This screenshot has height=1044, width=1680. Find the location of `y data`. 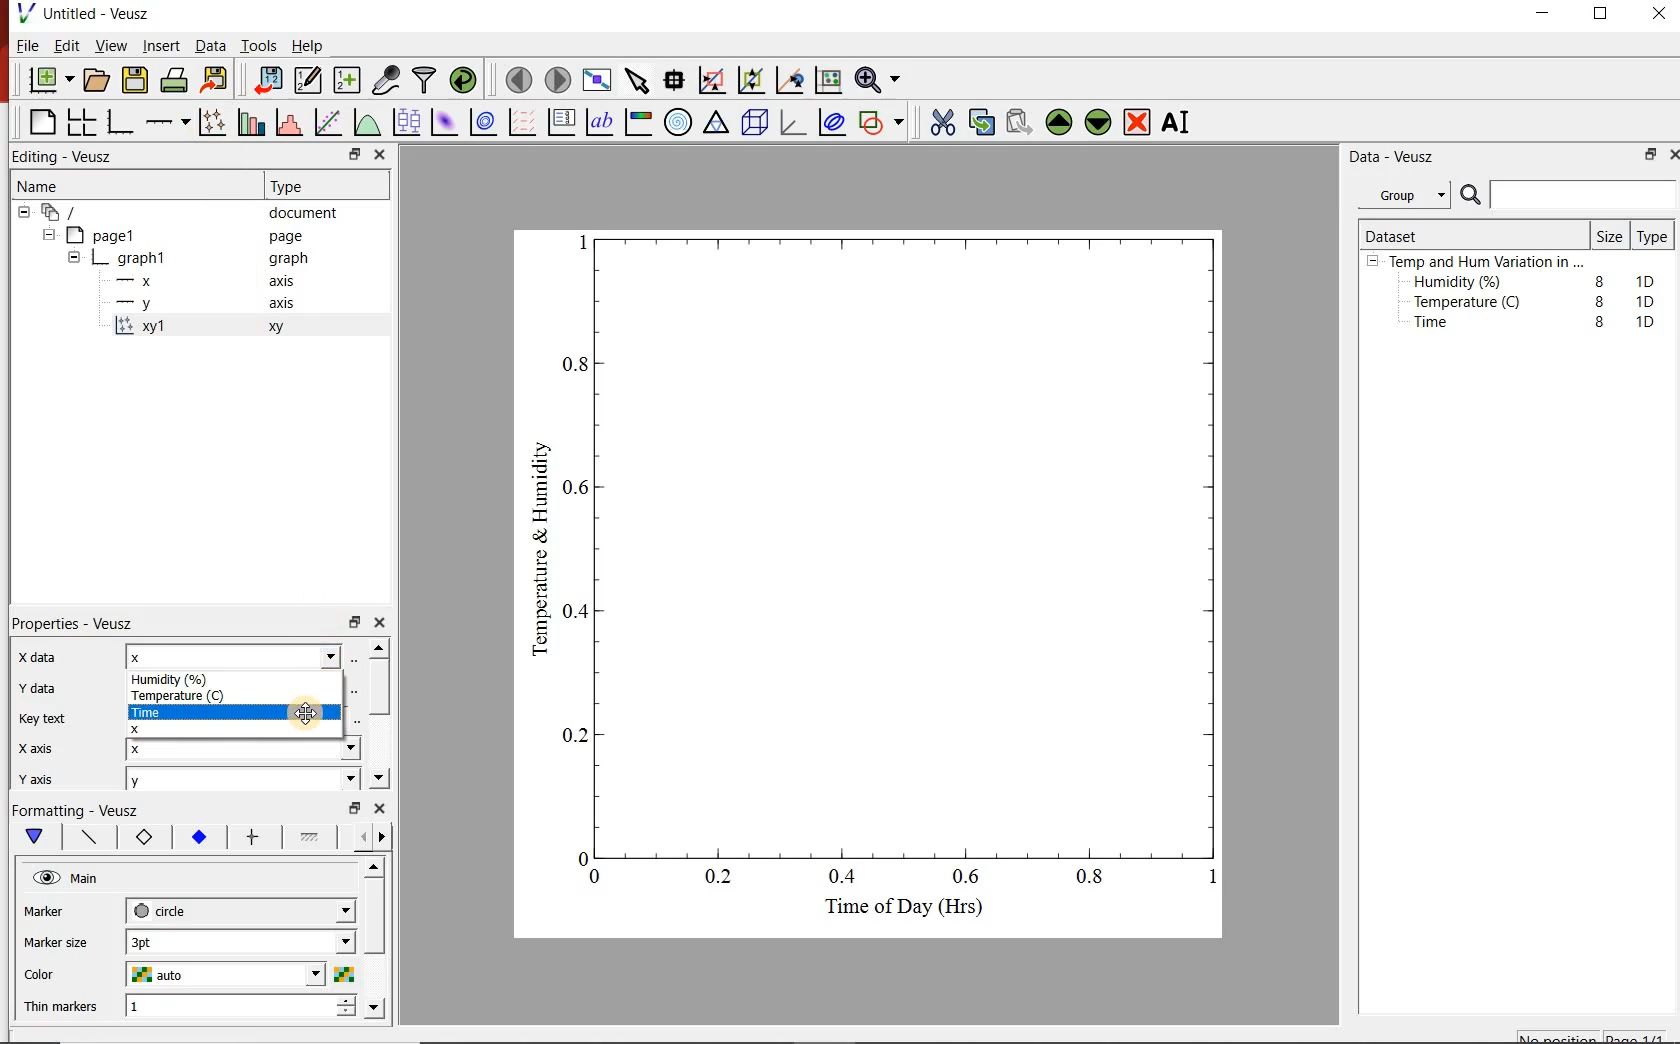

y data is located at coordinates (44, 685).